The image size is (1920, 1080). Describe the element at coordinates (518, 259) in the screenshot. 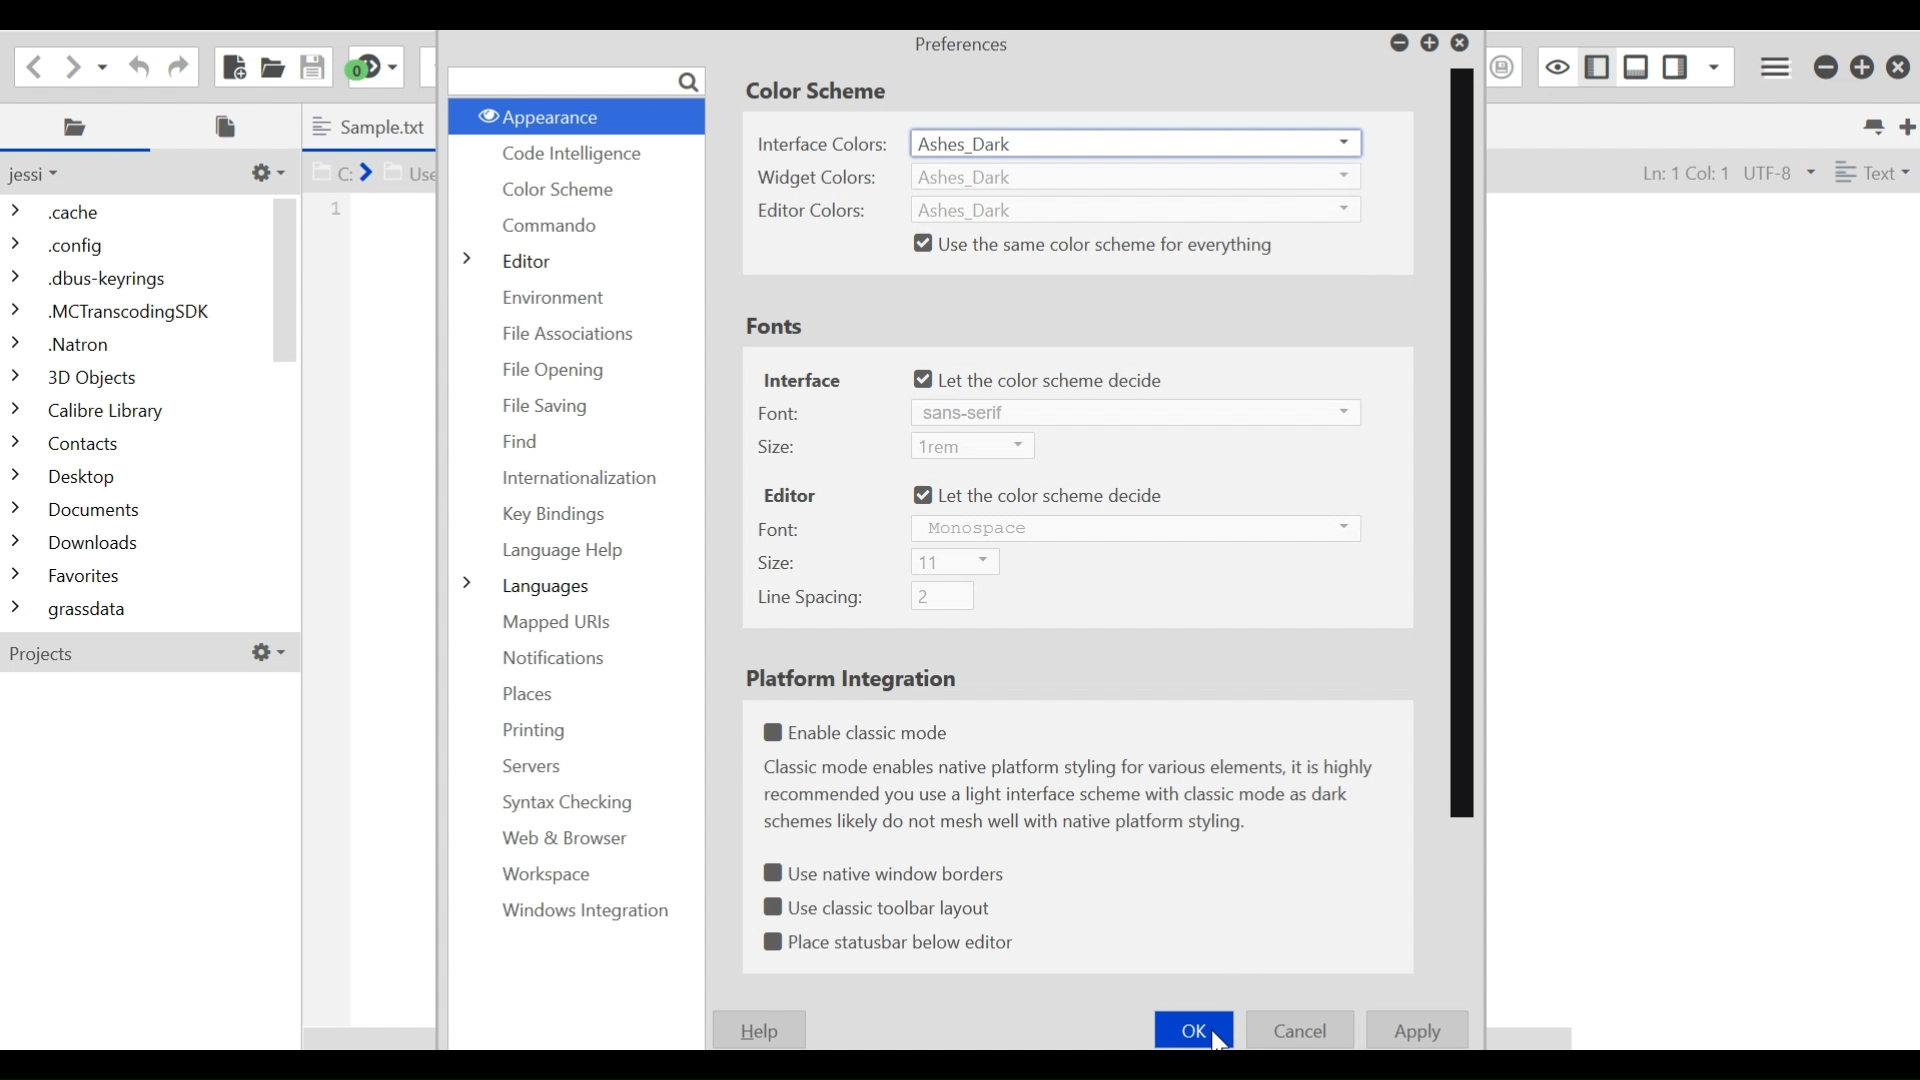

I see `Editor` at that location.